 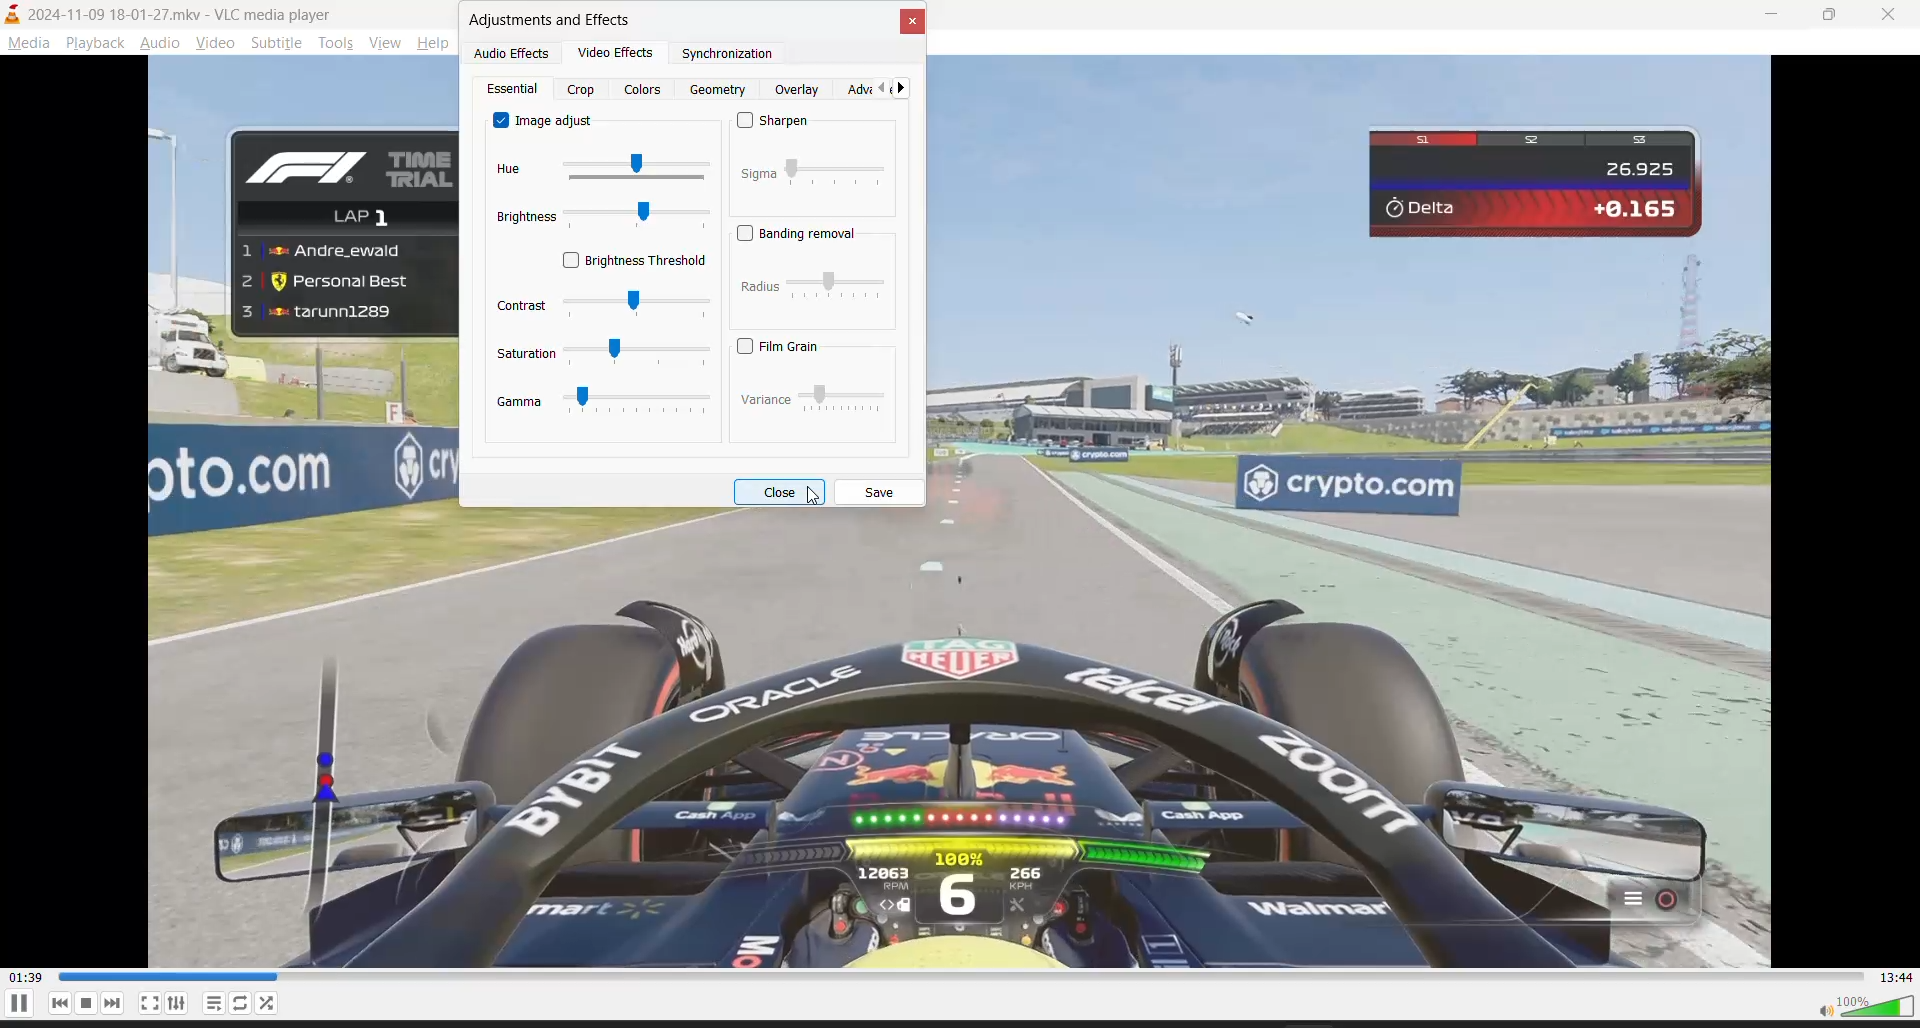 What do you see at coordinates (621, 52) in the screenshot?
I see `video effects` at bounding box center [621, 52].